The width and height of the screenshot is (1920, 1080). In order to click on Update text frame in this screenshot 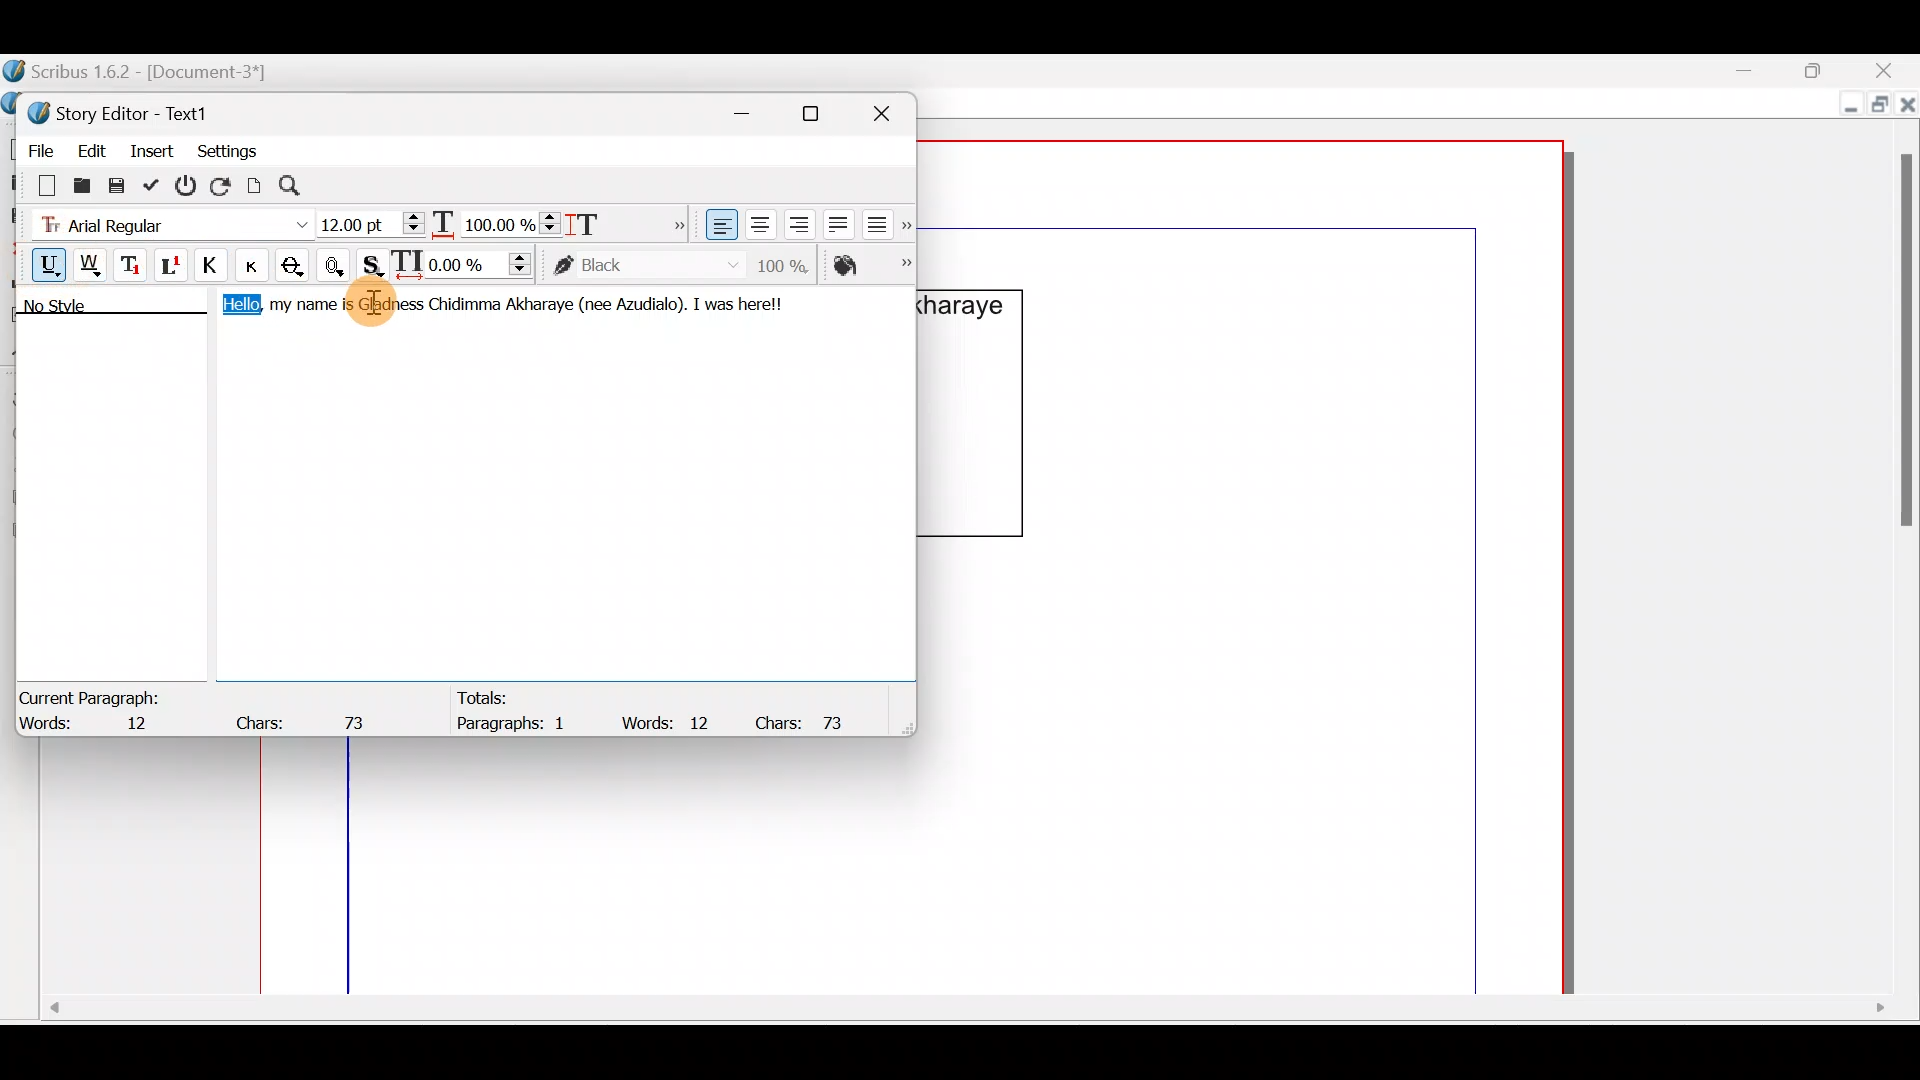, I will do `click(255, 183)`.